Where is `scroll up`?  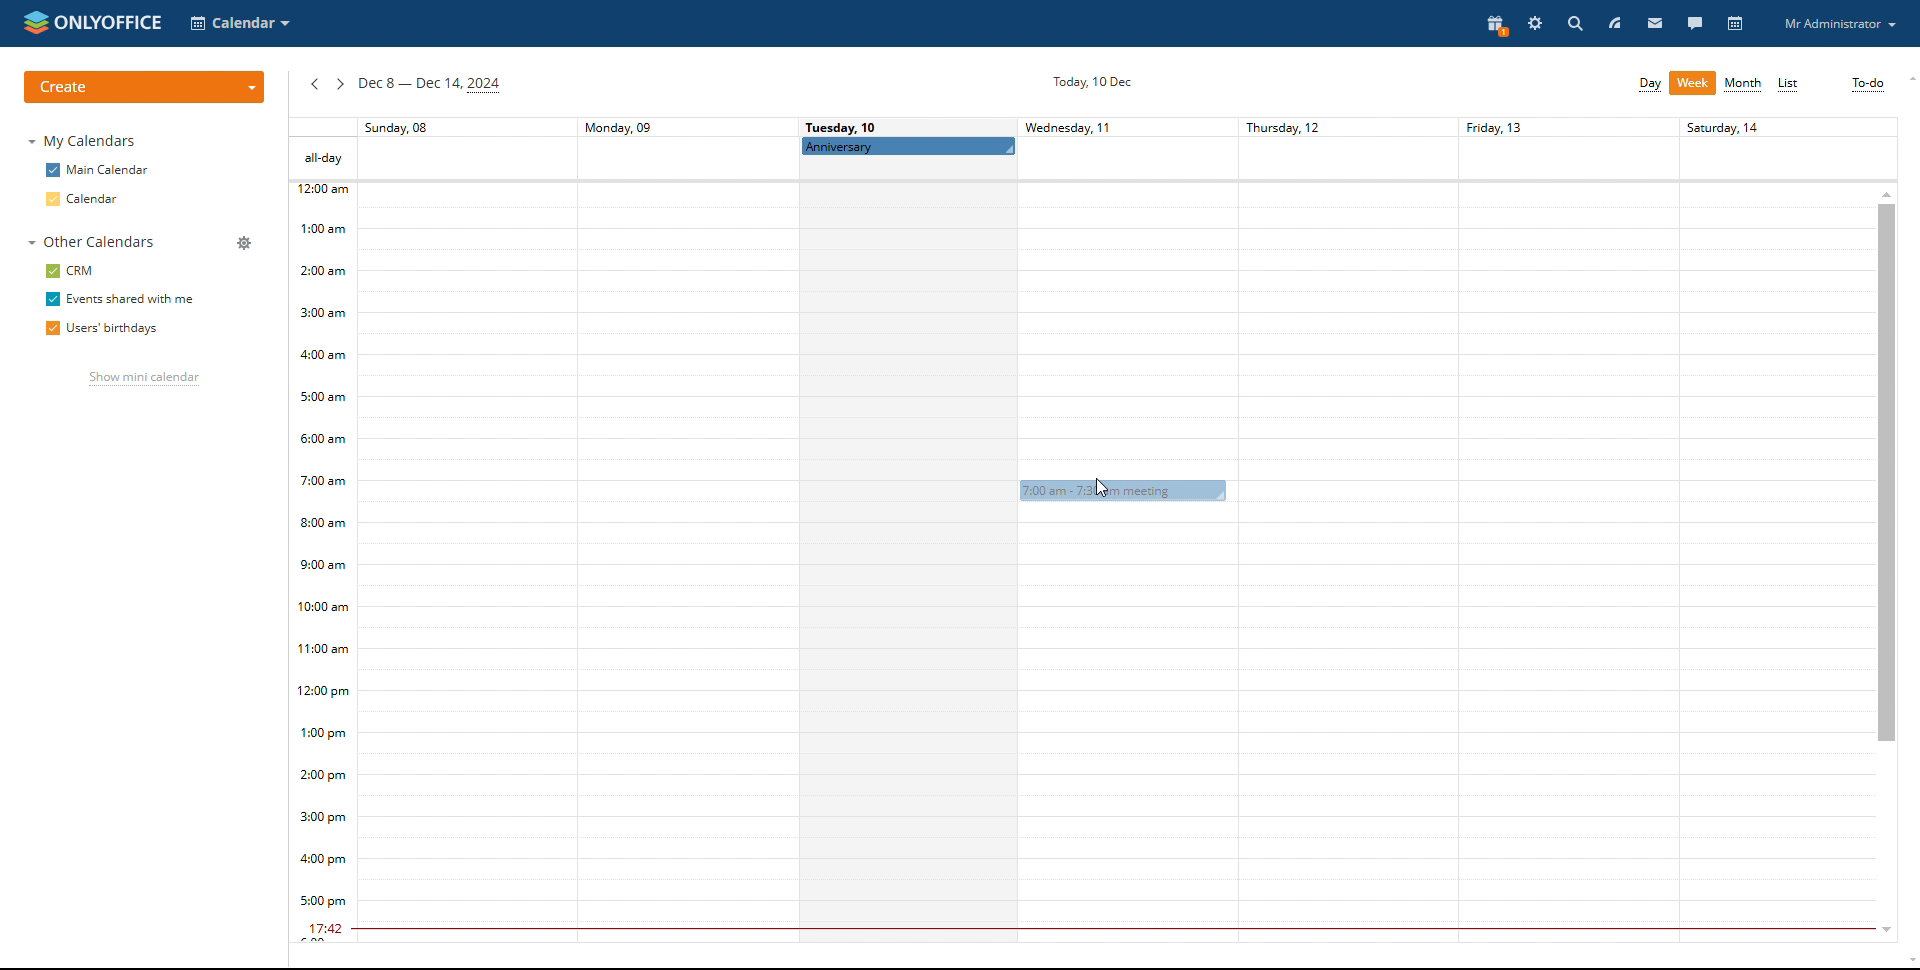 scroll up is located at coordinates (1886, 192).